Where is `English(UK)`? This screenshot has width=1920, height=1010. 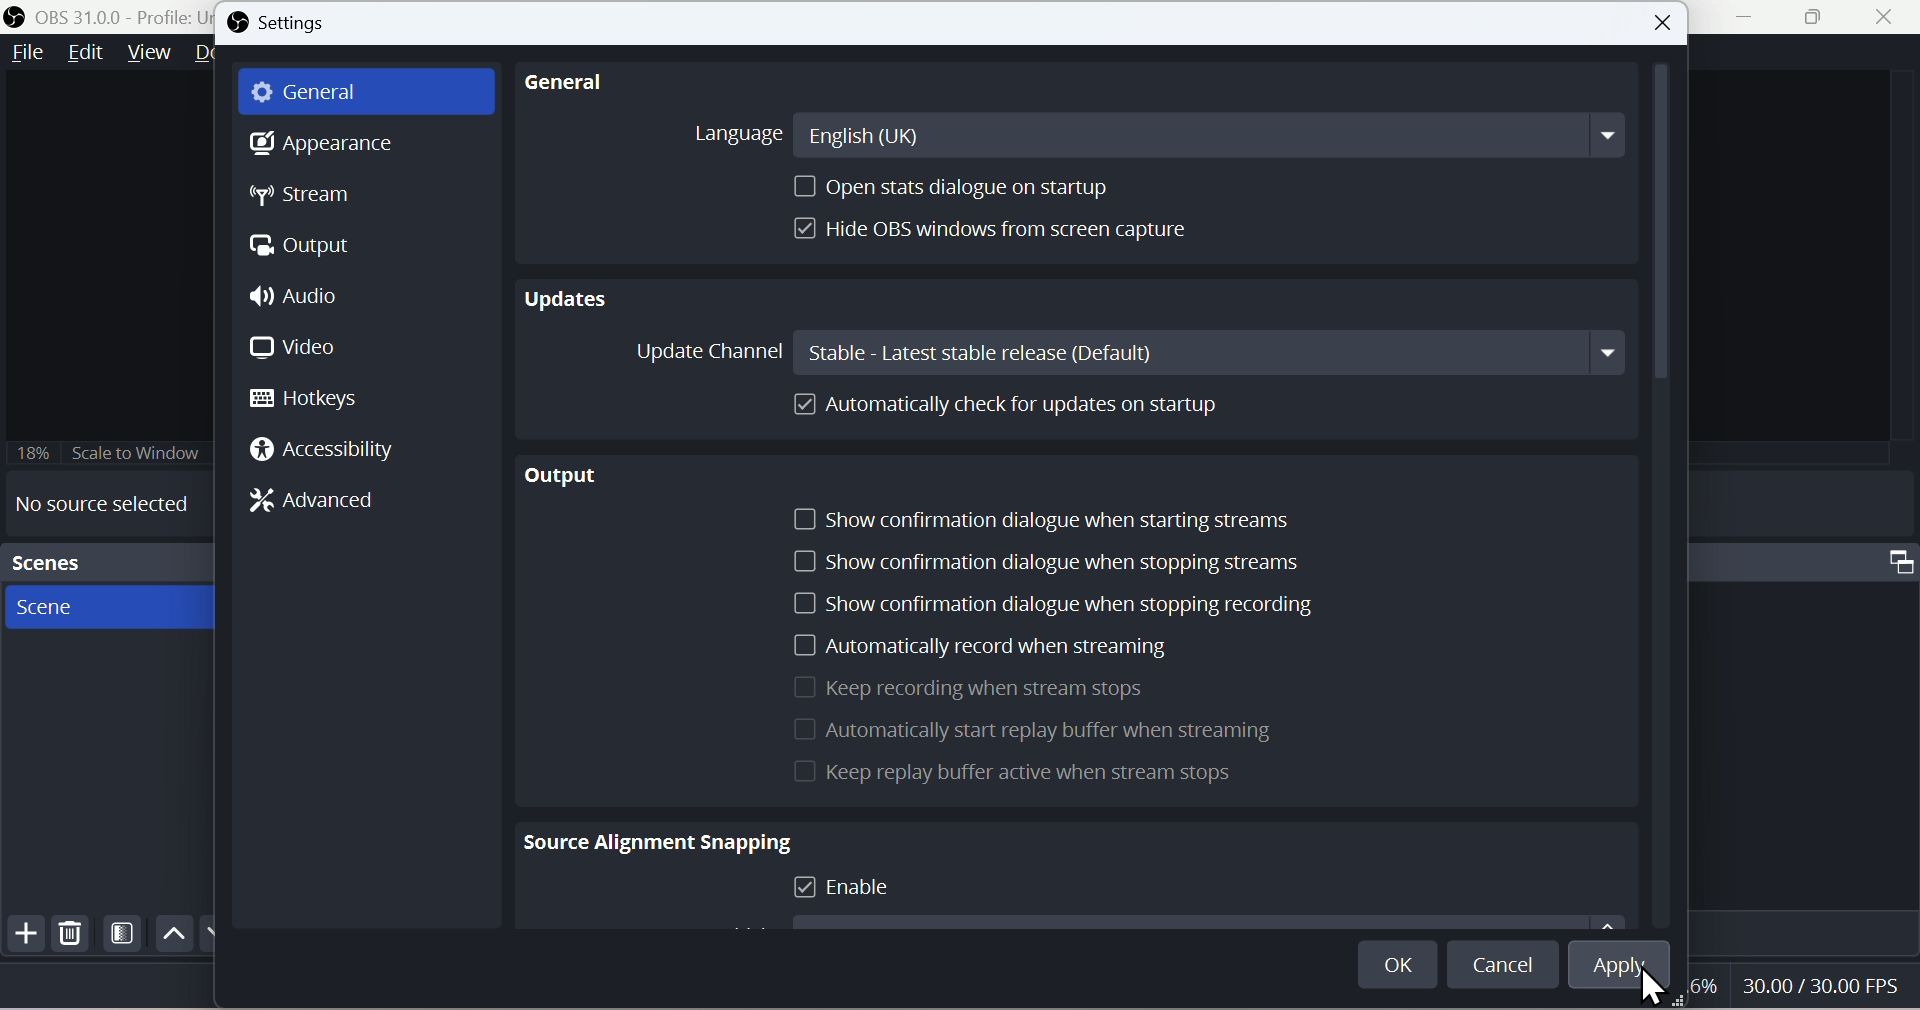 English(UK) is located at coordinates (1214, 134).